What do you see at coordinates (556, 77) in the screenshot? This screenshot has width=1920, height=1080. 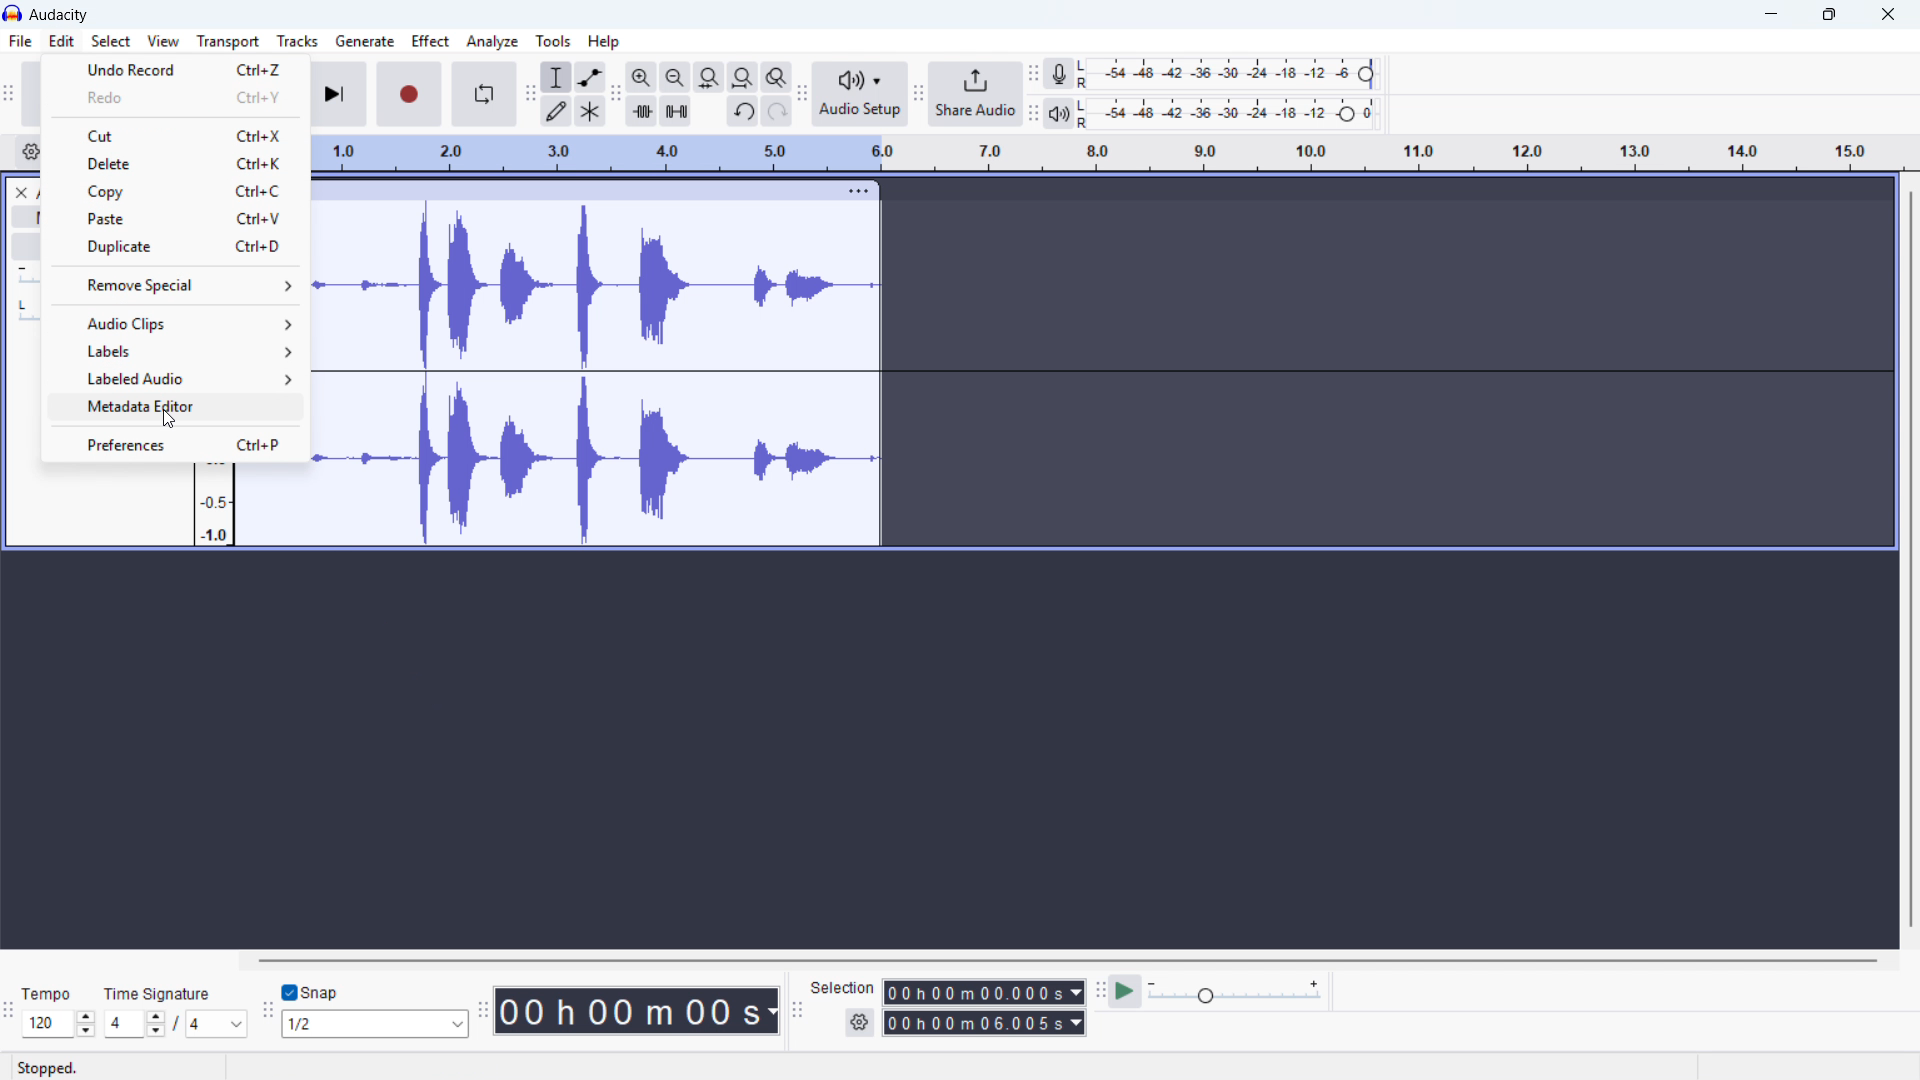 I see `selection tool` at bounding box center [556, 77].